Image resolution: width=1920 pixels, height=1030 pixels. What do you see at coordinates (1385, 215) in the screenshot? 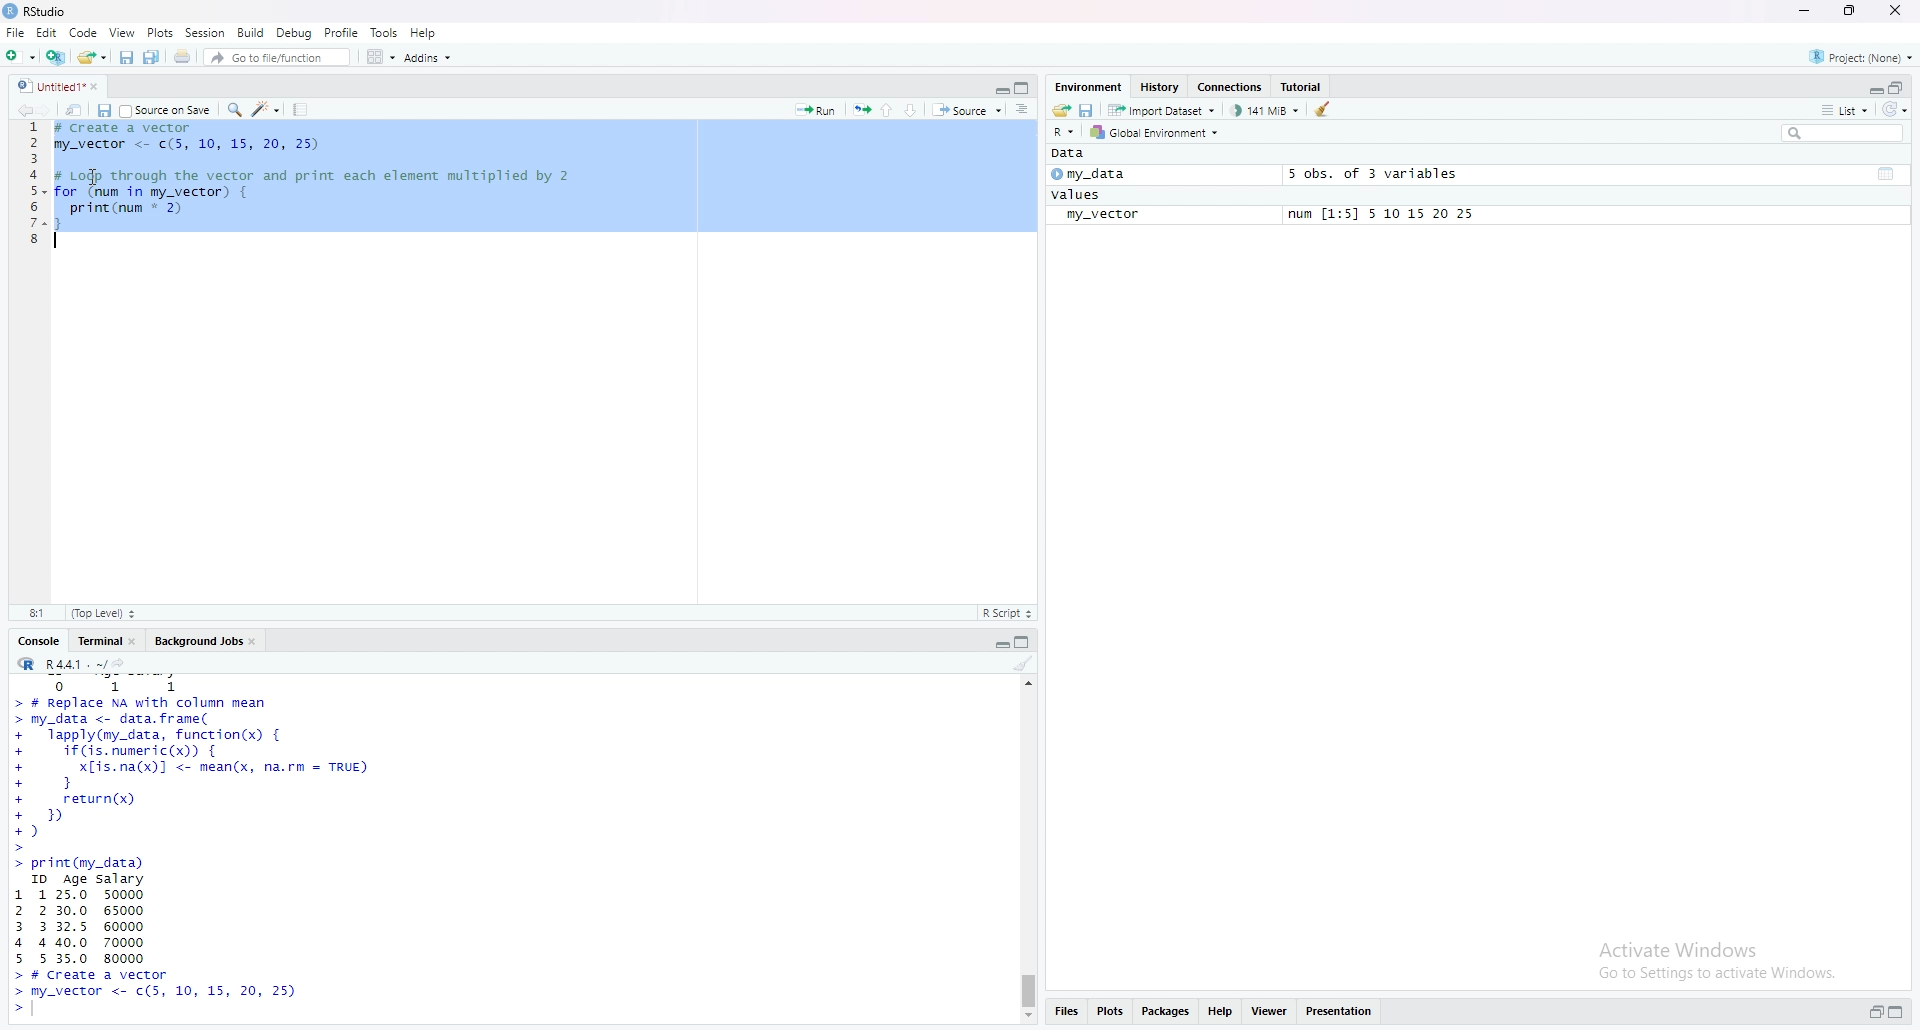
I see `num [1:5] 5 10 15 20 25` at bounding box center [1385, 215].